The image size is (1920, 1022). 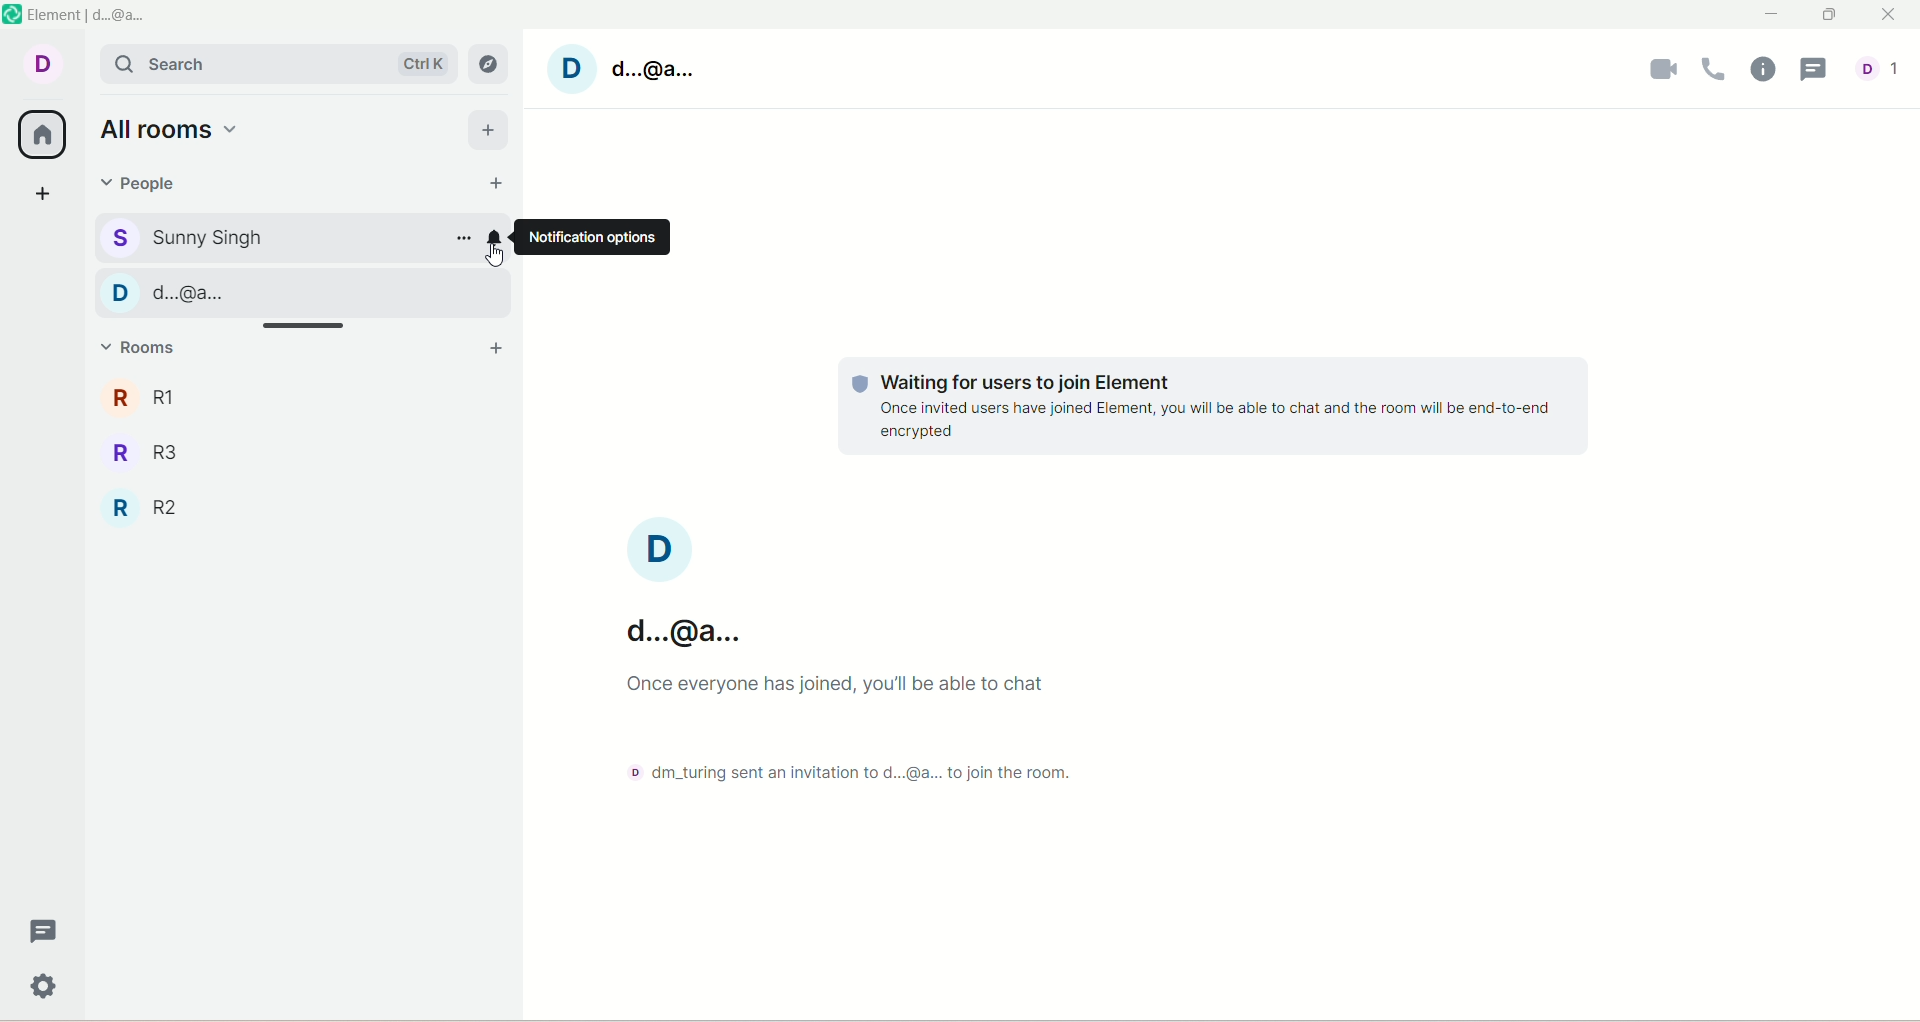 What do you see at coordinates (1882, 64) in the screenshot?
I see `account` at bounding box center [1882, 64].